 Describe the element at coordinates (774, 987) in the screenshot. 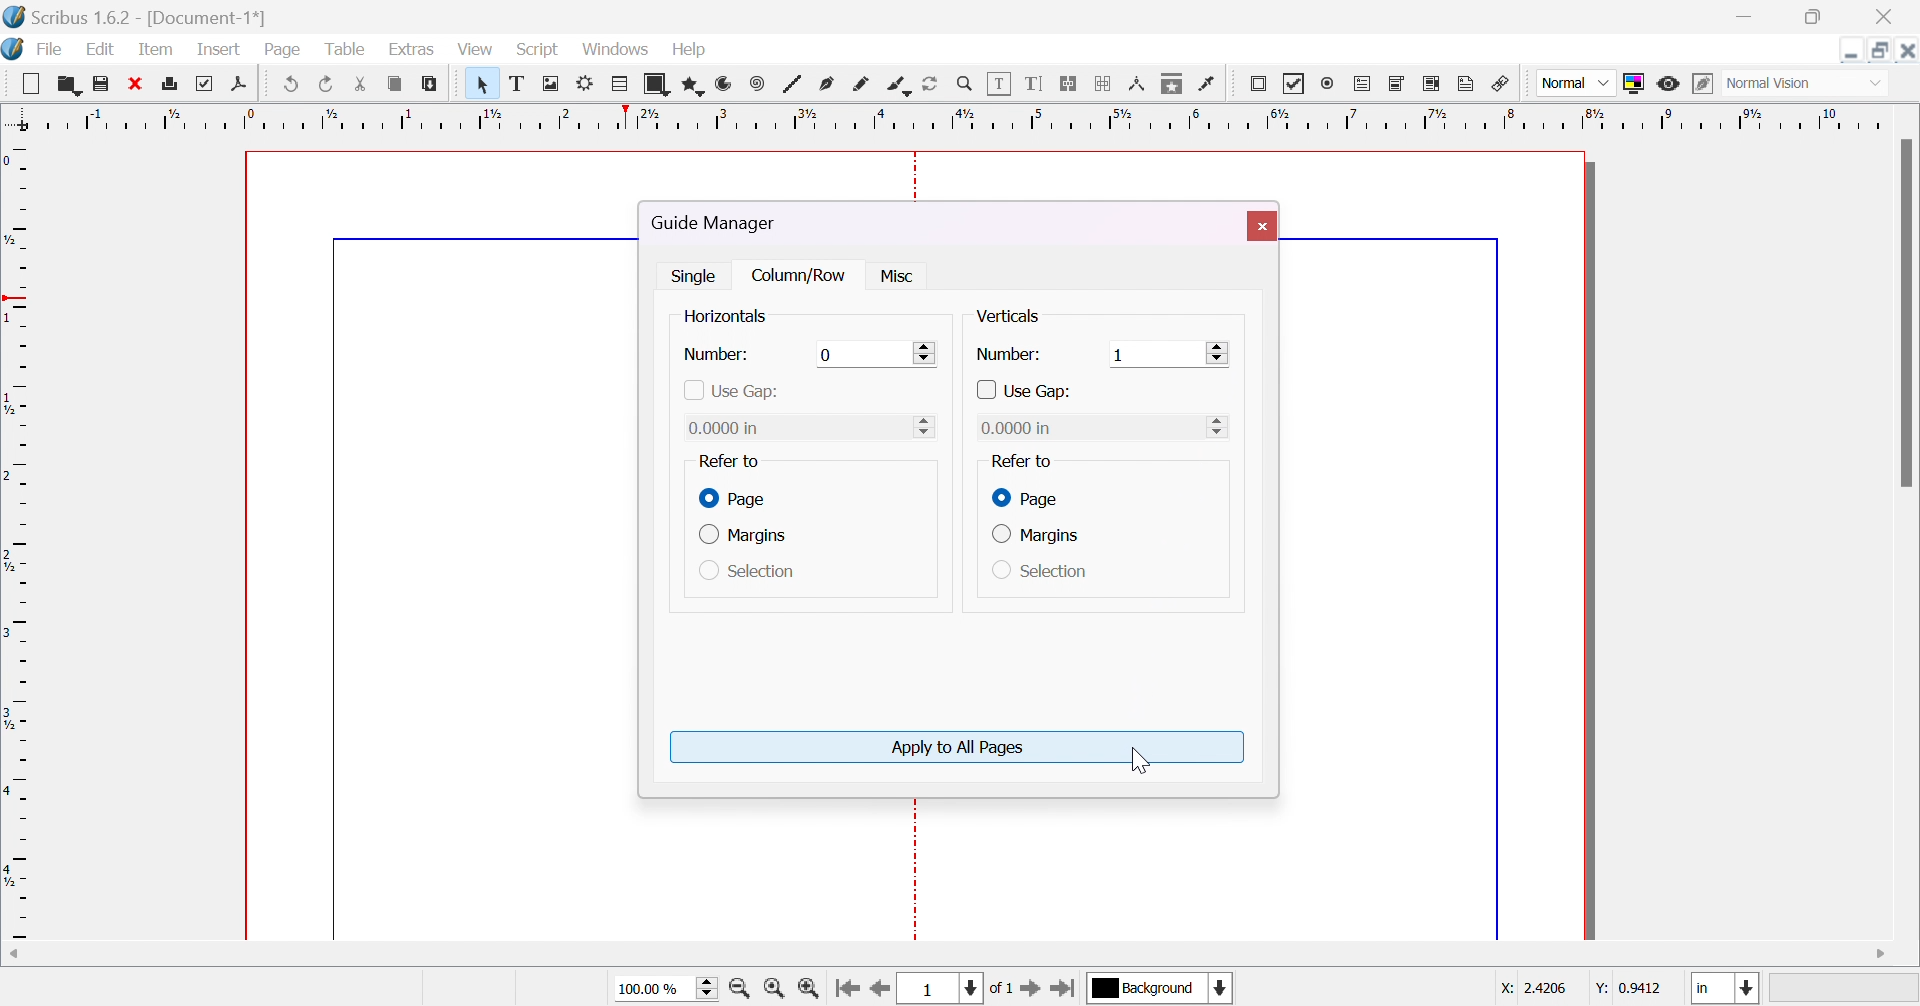

I see `zoom to 100%` at that location.